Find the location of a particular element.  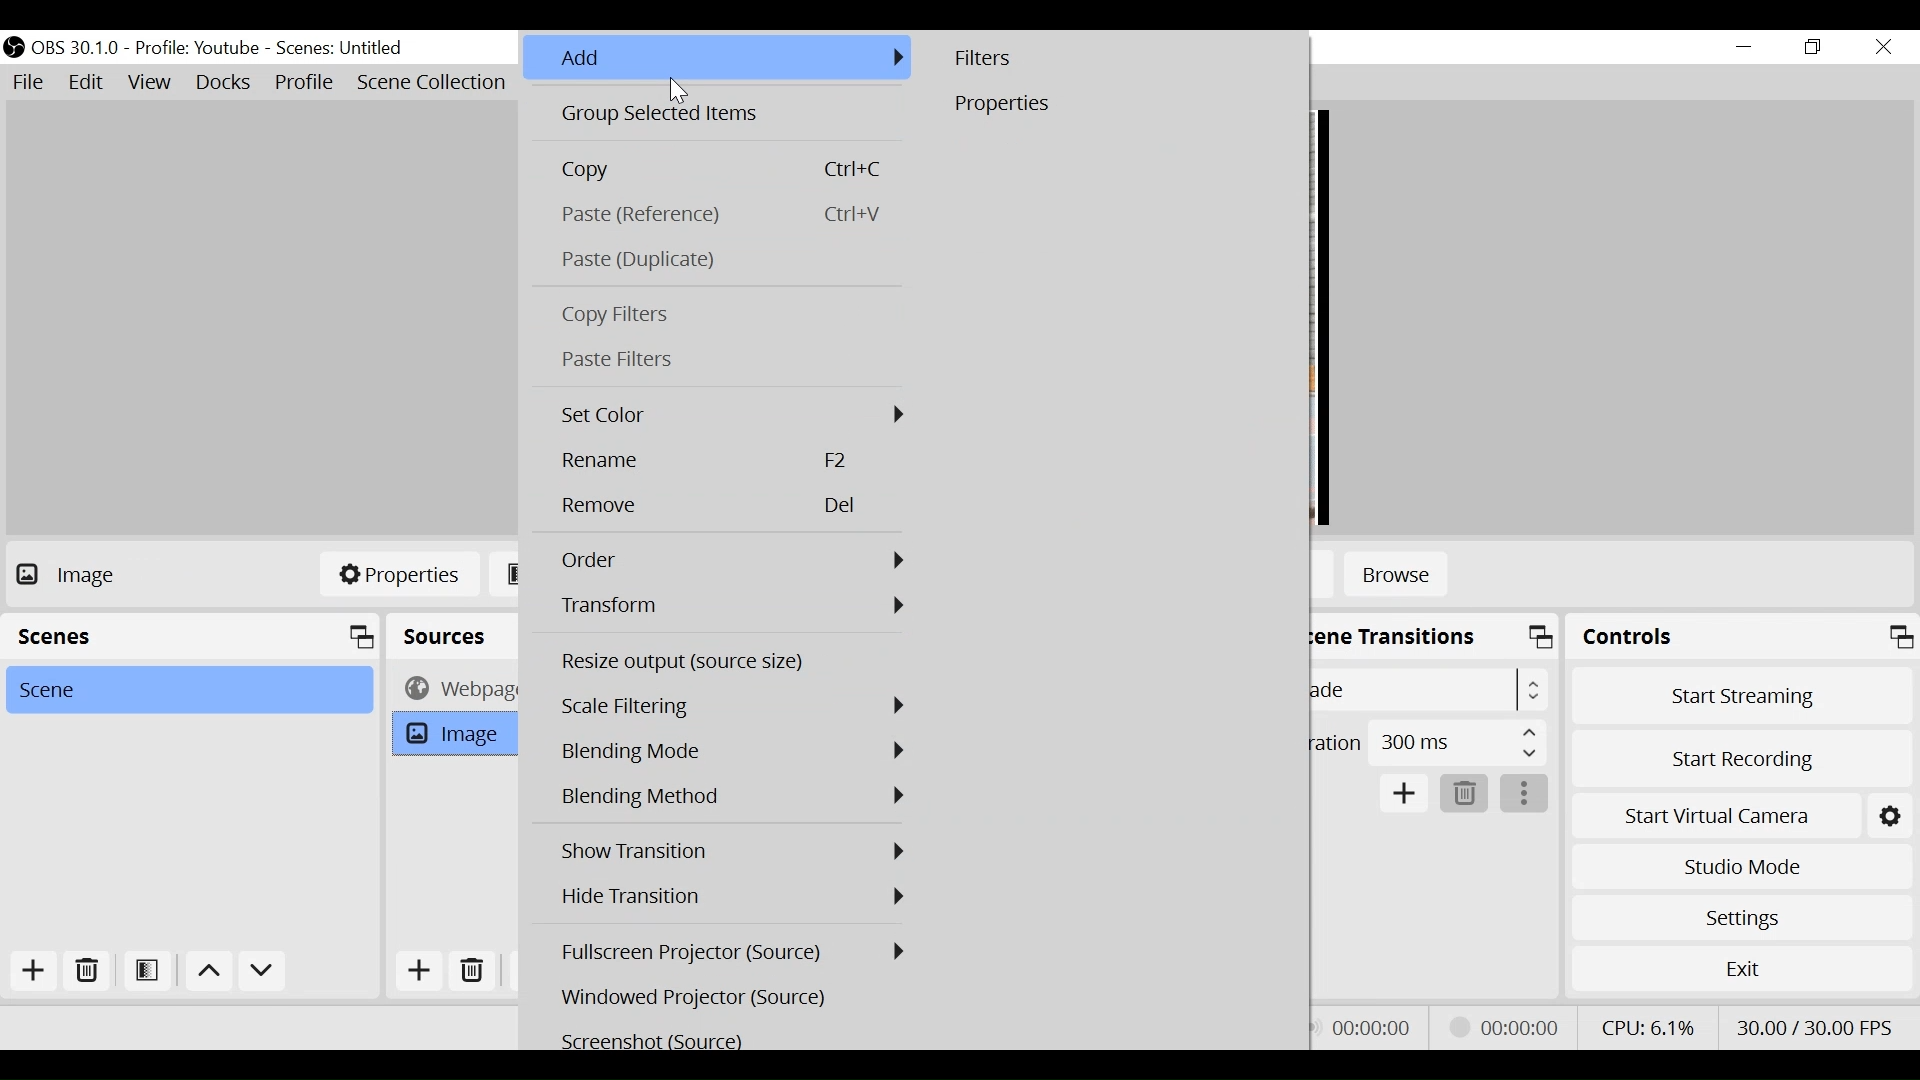

Order is located at coordinates (731, 560).